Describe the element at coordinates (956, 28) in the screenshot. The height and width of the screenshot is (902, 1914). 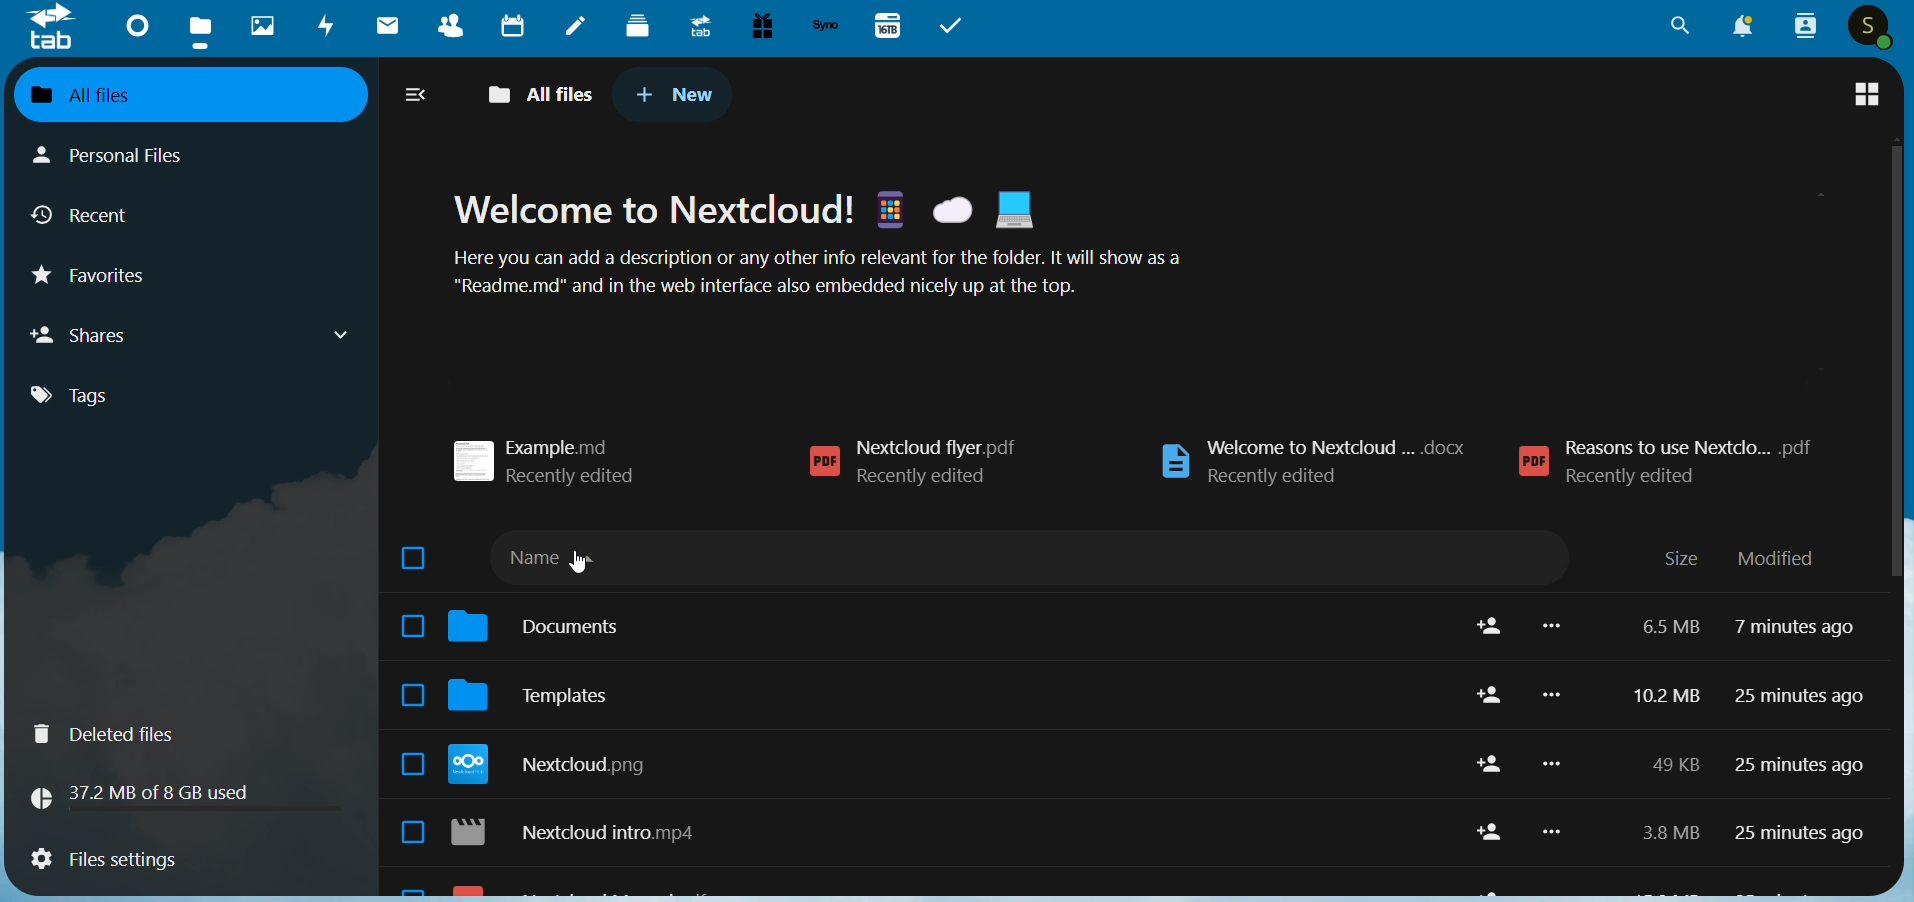
I see `Tasks` at that location.